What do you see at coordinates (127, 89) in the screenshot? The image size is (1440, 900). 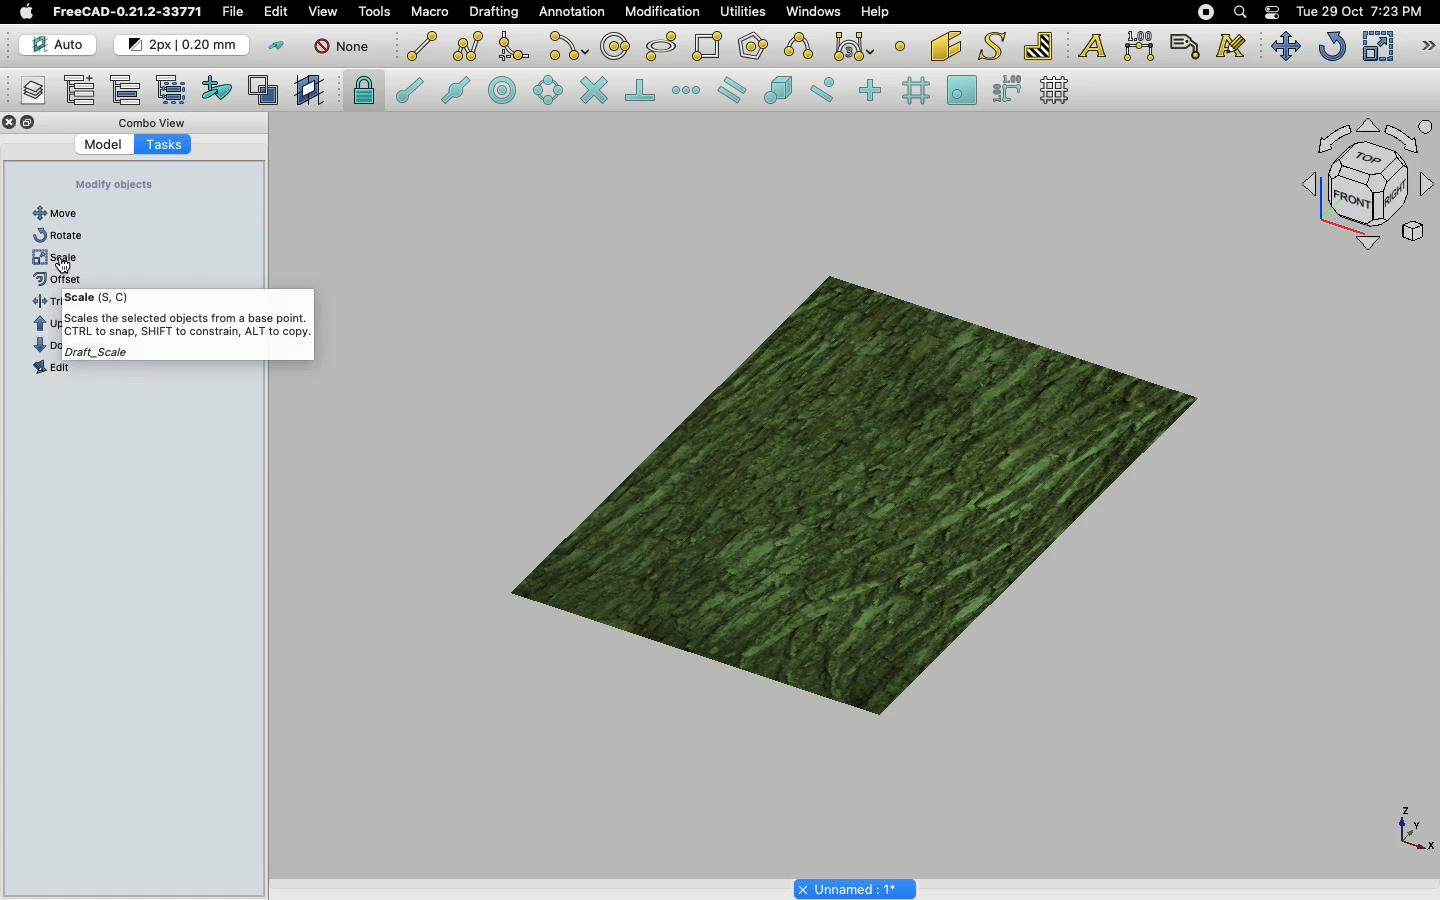 I see `Move to group` at bounding box center [127, 89].